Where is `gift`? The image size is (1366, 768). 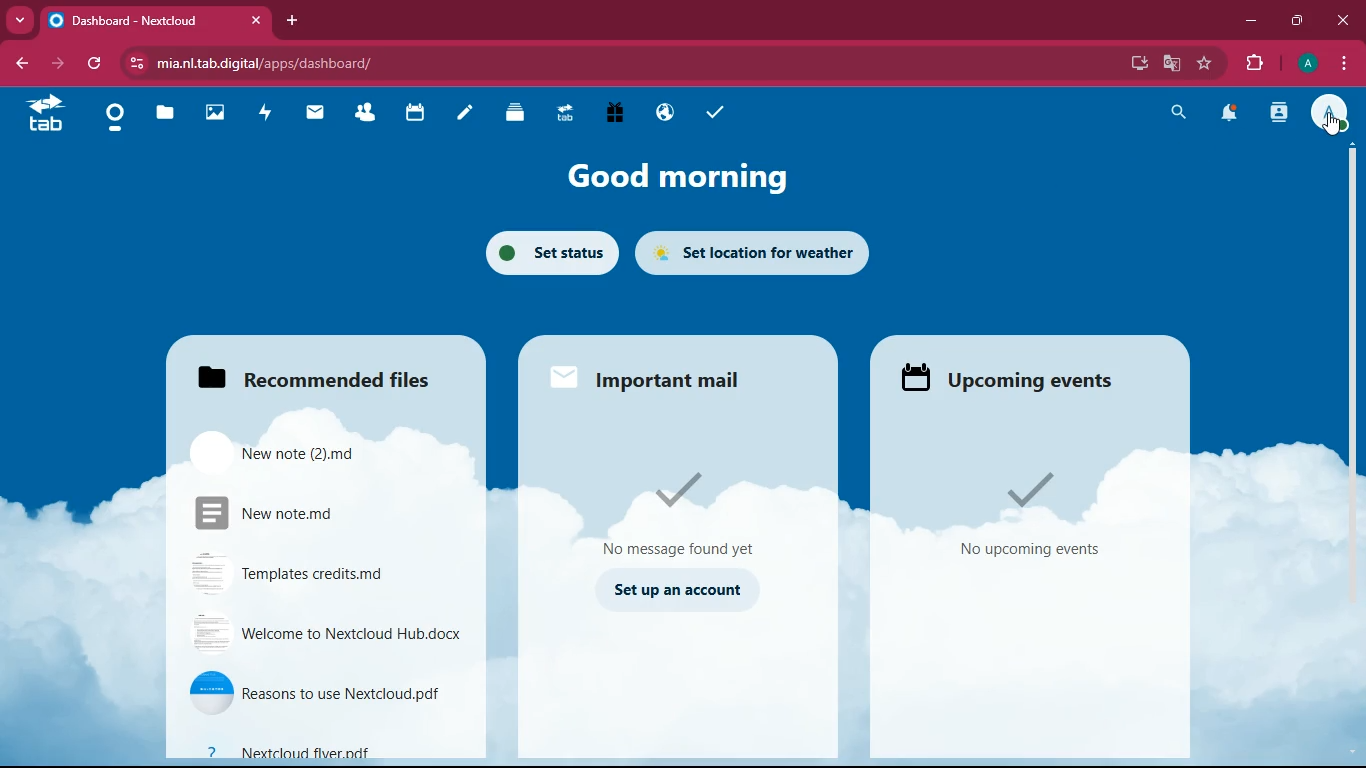 gift is located at coordinates (612, 115).